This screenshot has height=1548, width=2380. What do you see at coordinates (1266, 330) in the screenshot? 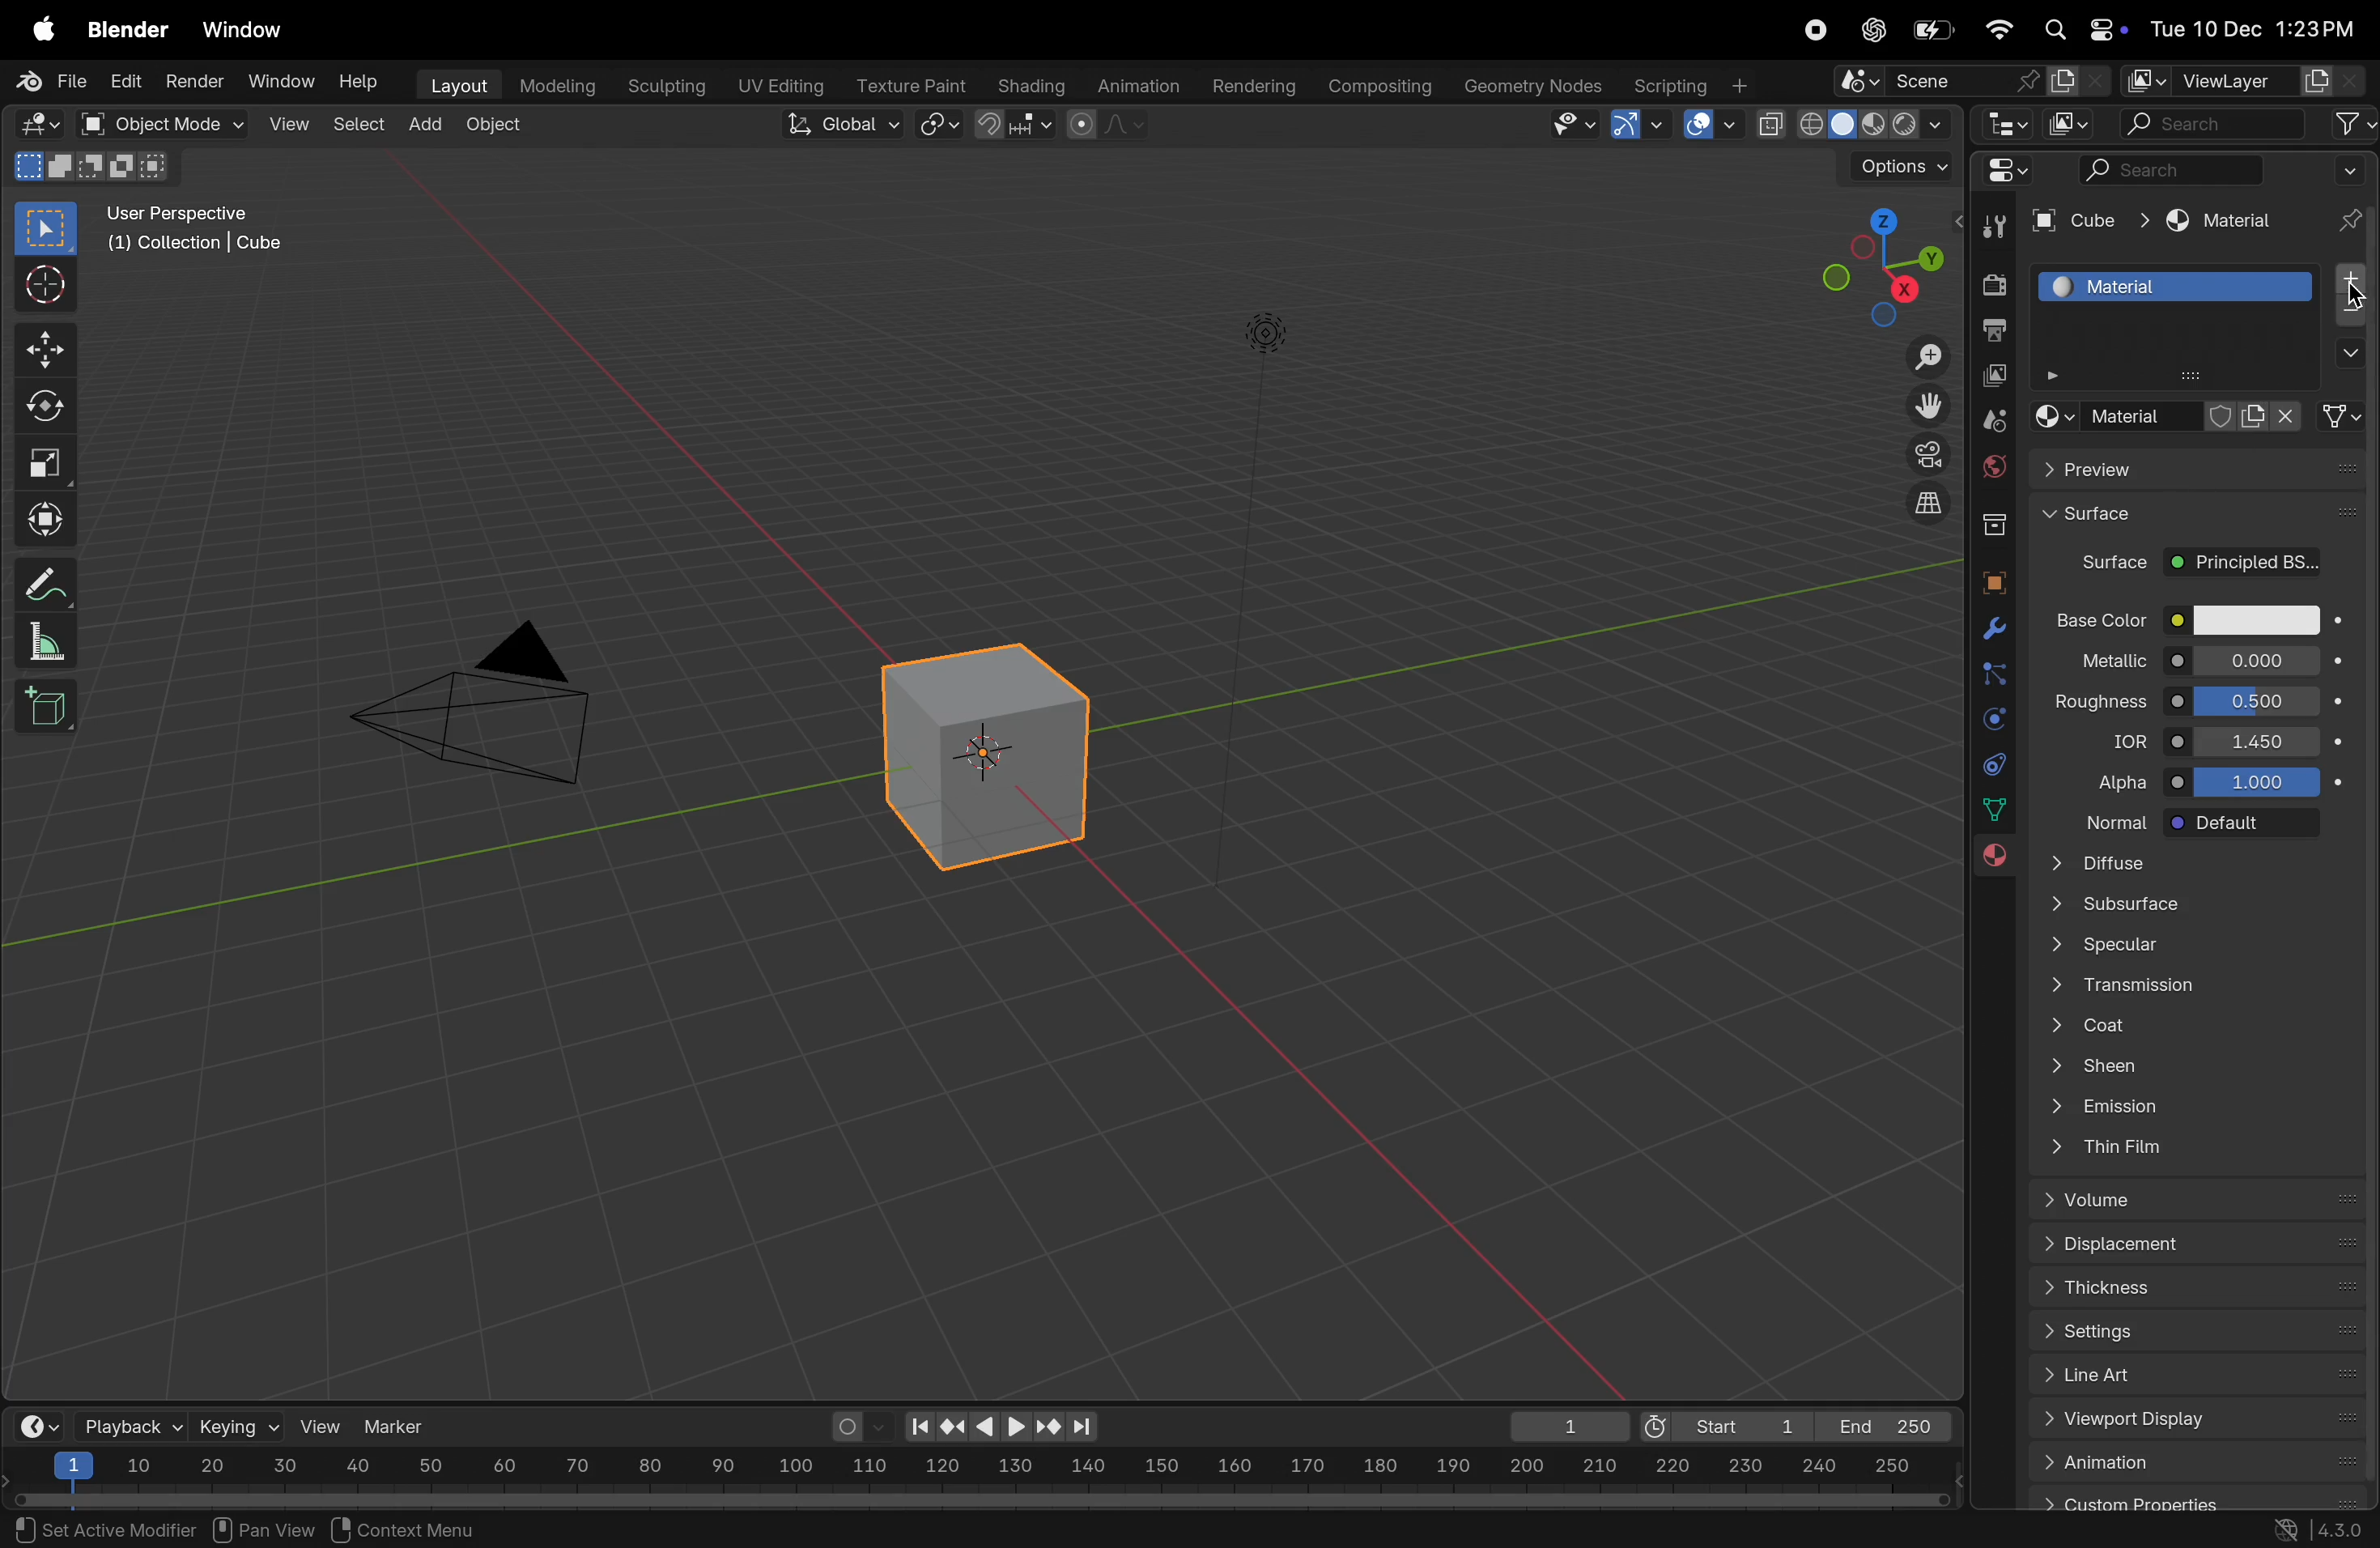
I see `light` at bounding box center [1266, 330].